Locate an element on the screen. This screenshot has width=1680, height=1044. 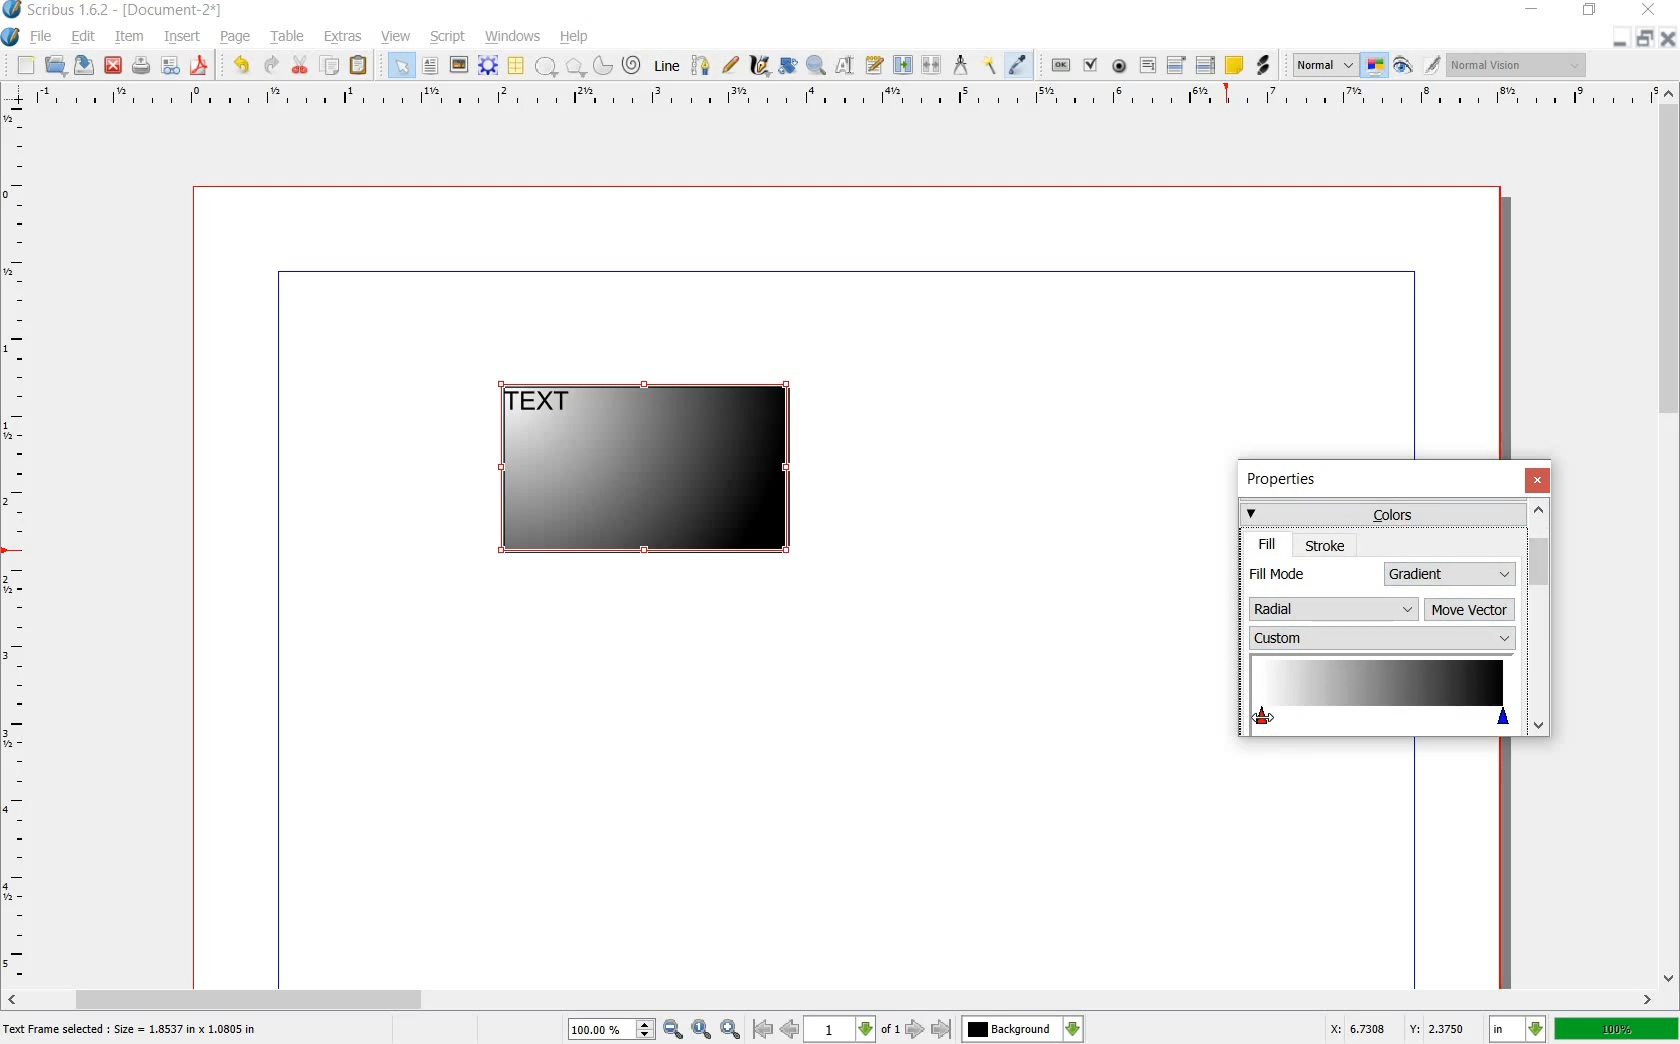
color stop is located at coordinates (1379, 696).